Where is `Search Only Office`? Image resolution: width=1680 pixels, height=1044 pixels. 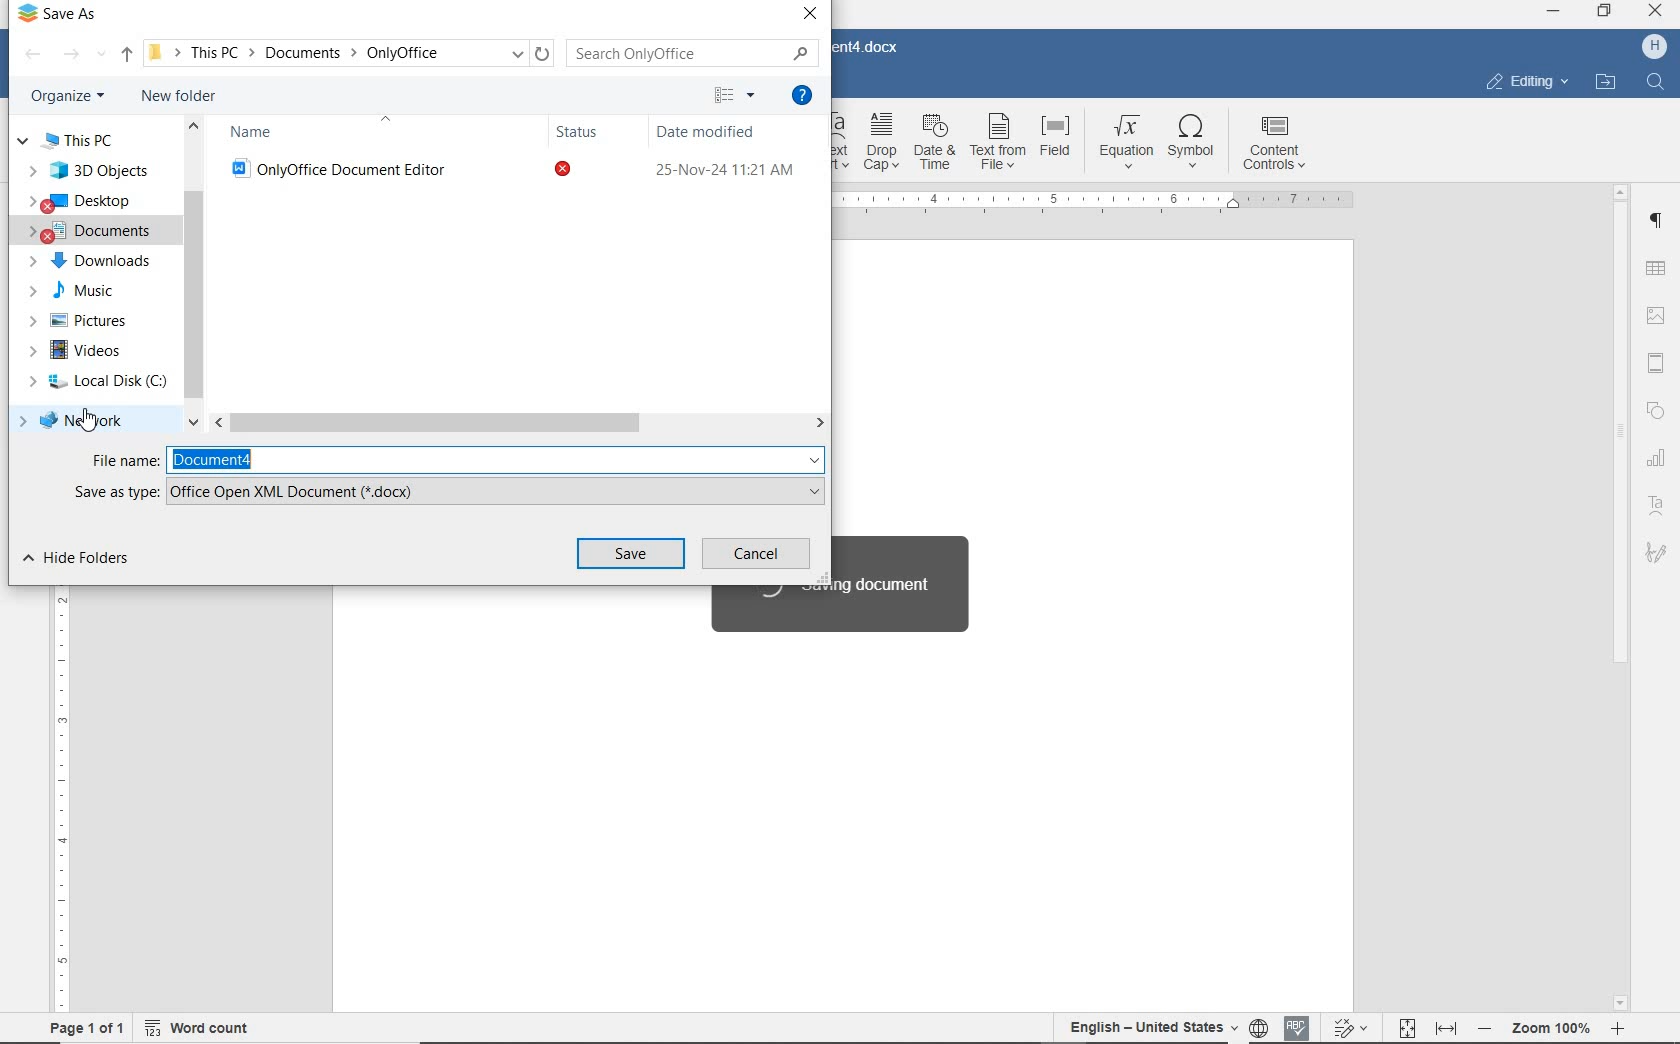
Search Only Office is located at coordinates (691, 57).